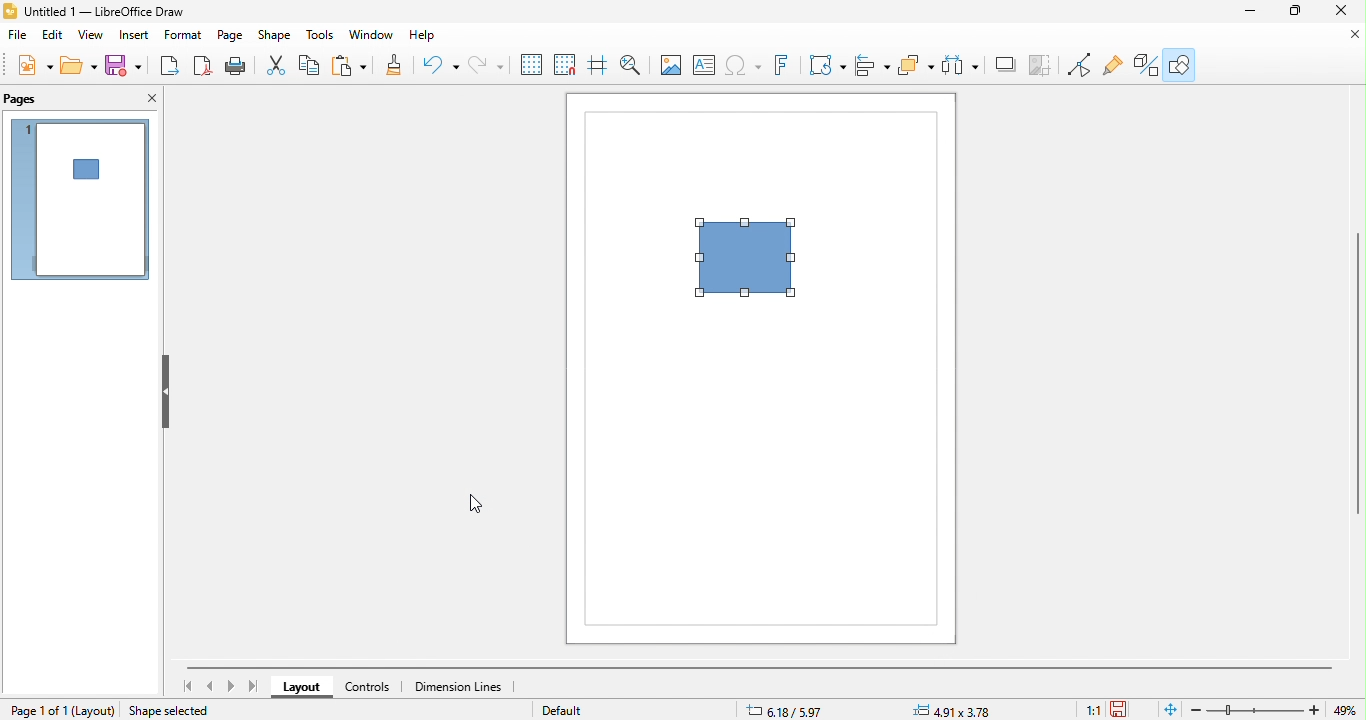  I want to click on open, so click(79, 64).